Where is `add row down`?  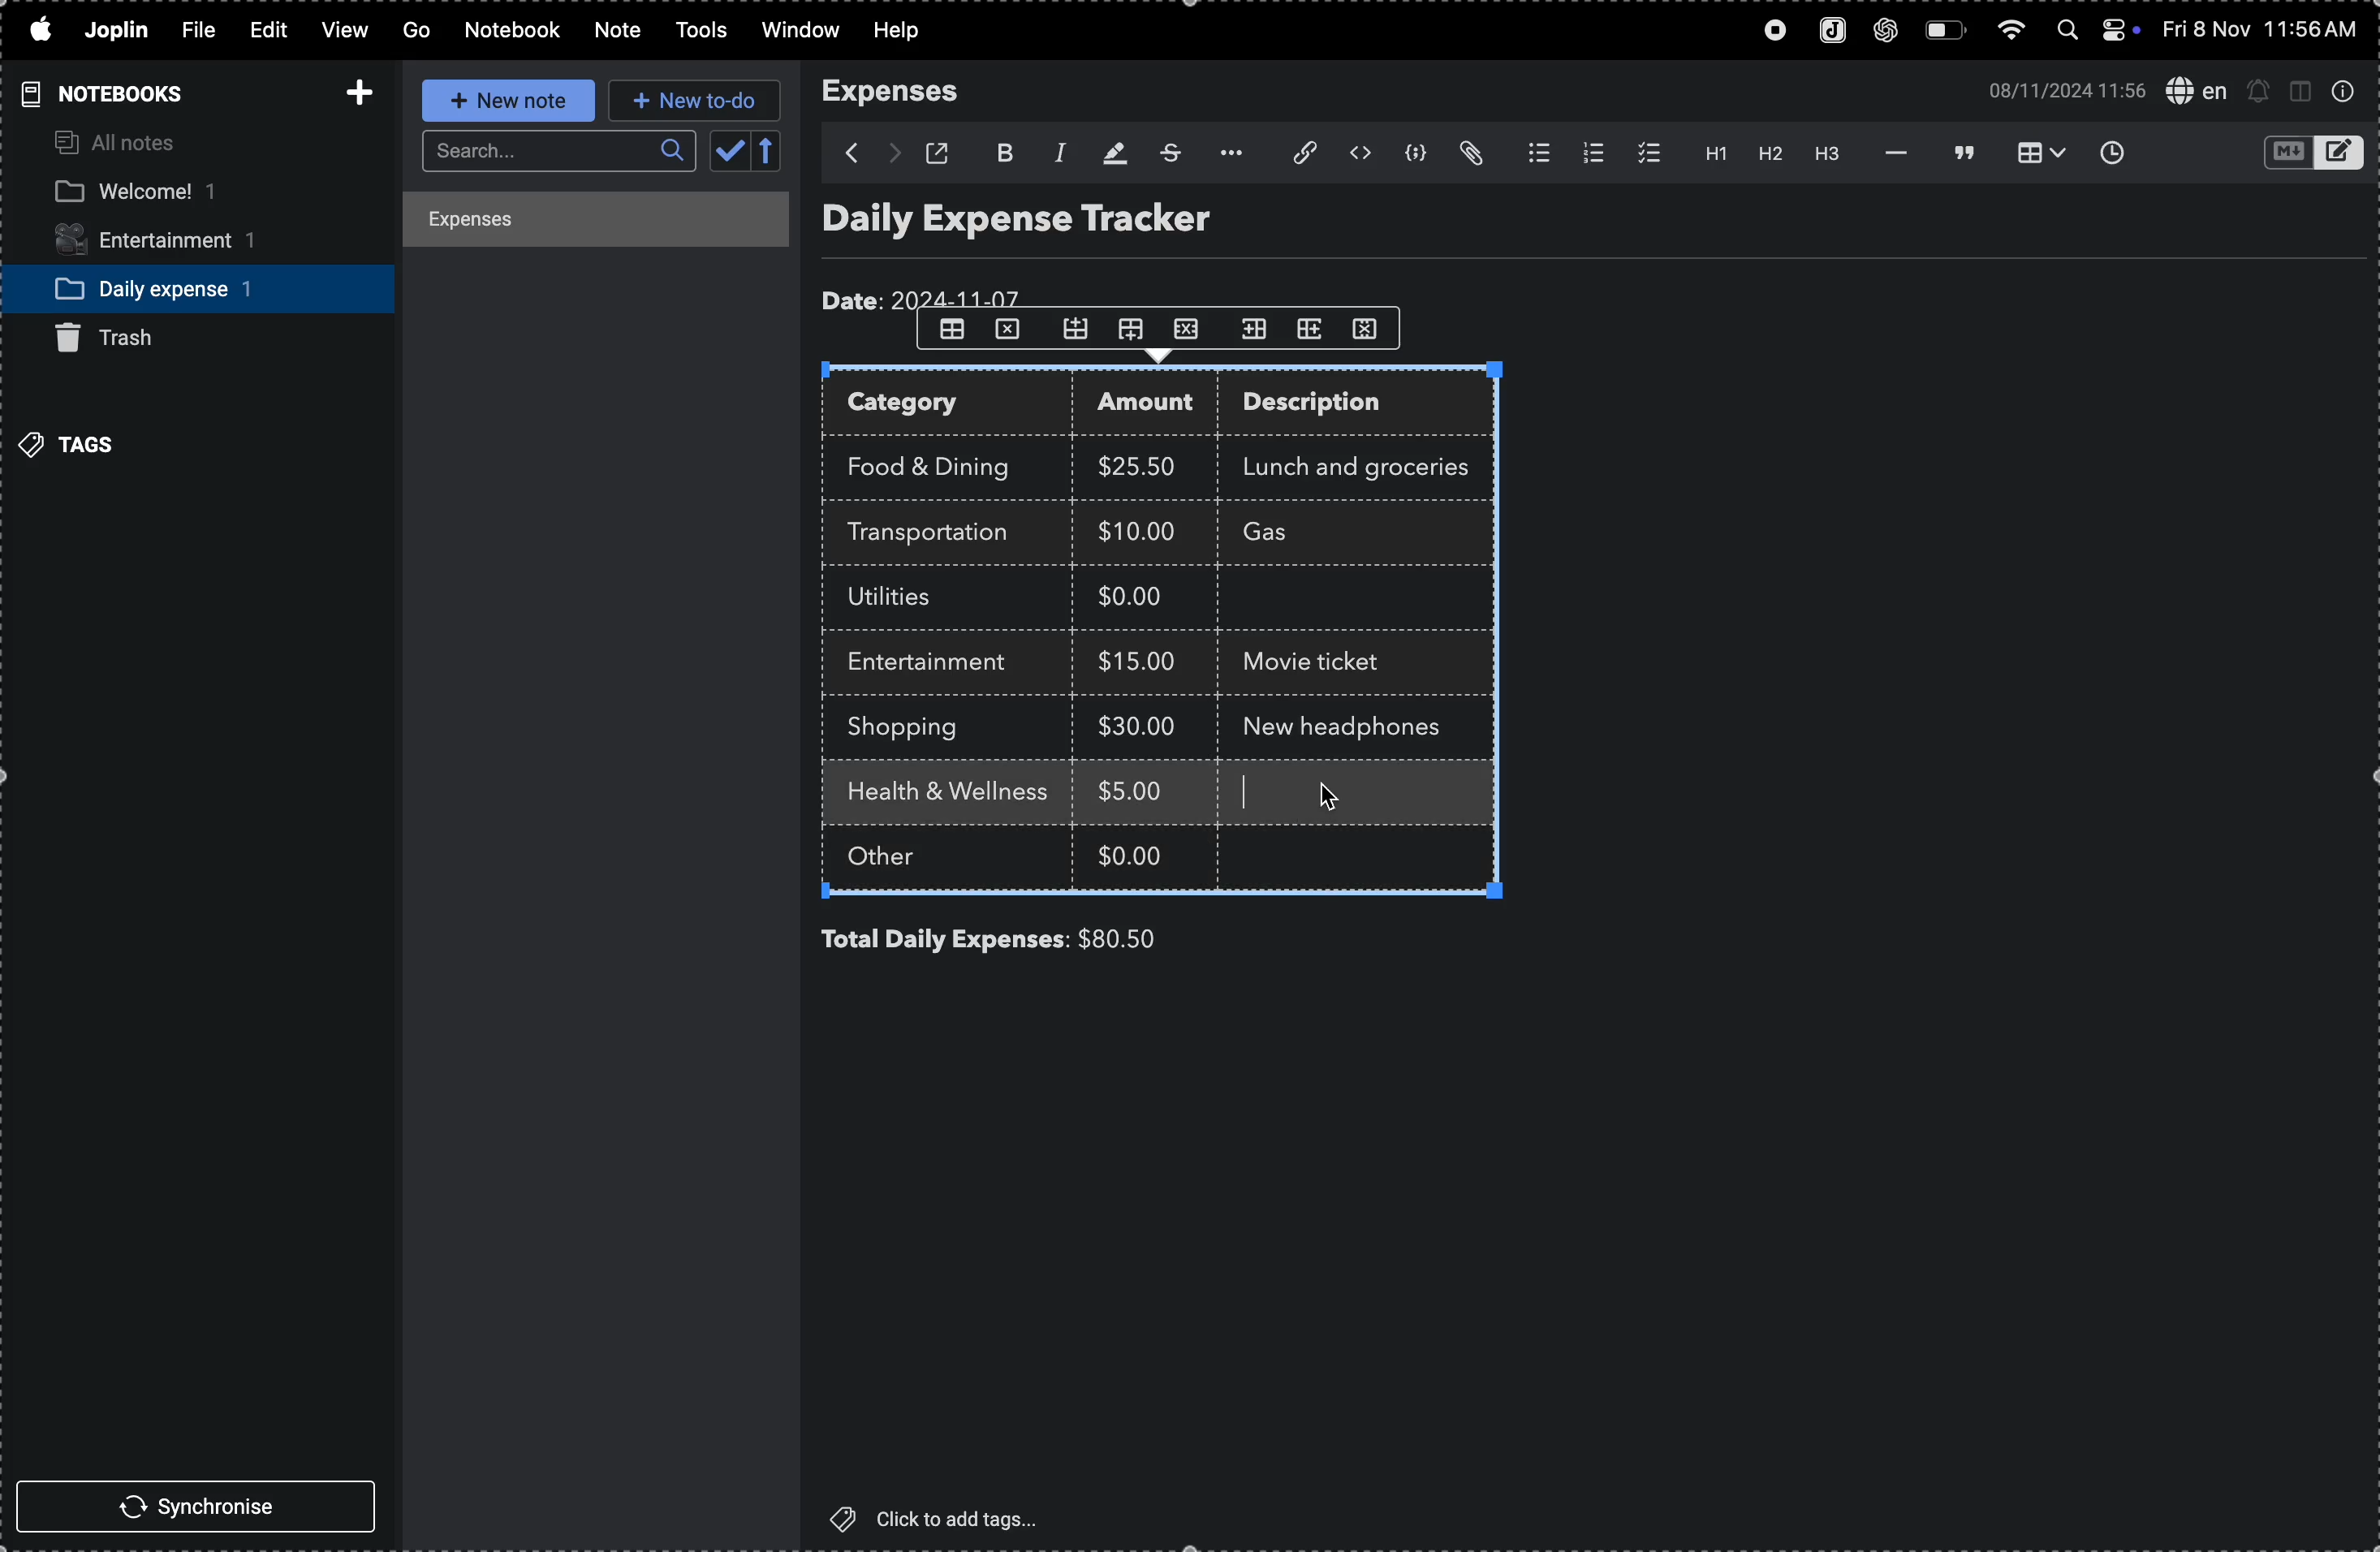 add row down is located at coordinates (1137, 329).